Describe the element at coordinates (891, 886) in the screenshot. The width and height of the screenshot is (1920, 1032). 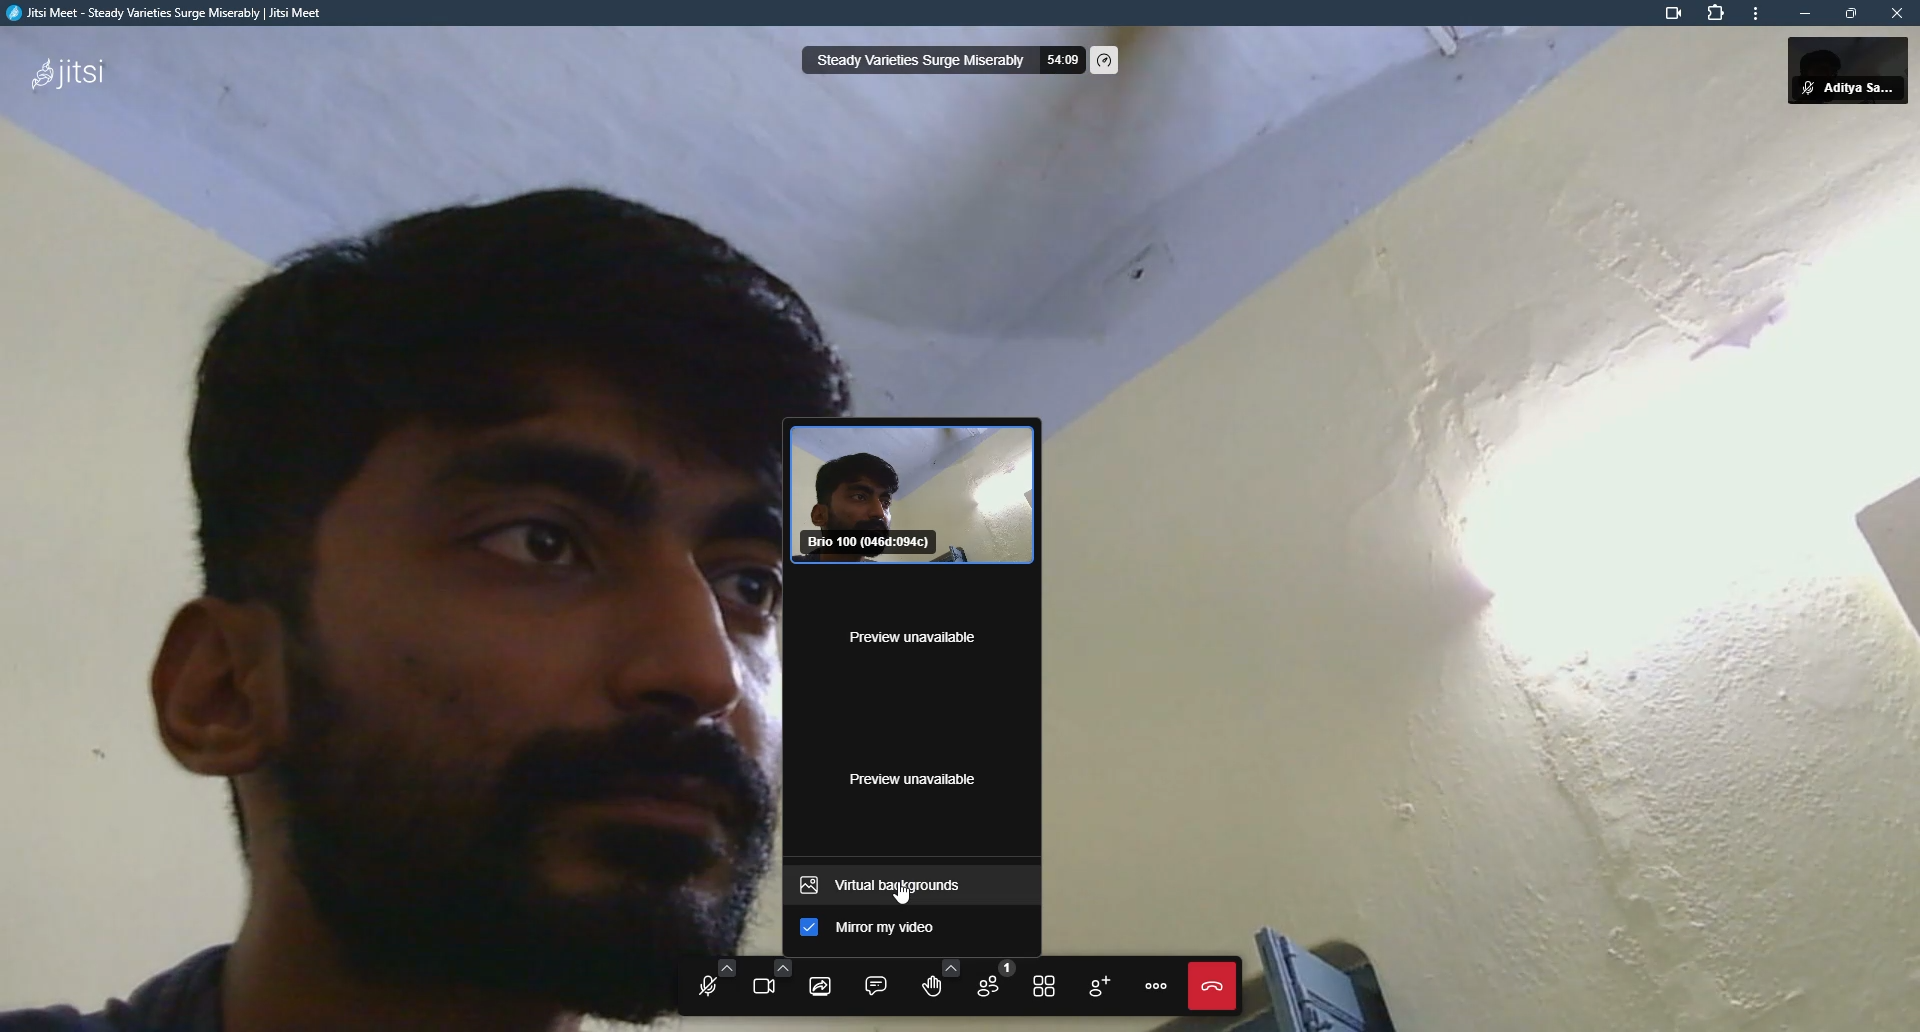
I see `virtual backgrounds` at that location.